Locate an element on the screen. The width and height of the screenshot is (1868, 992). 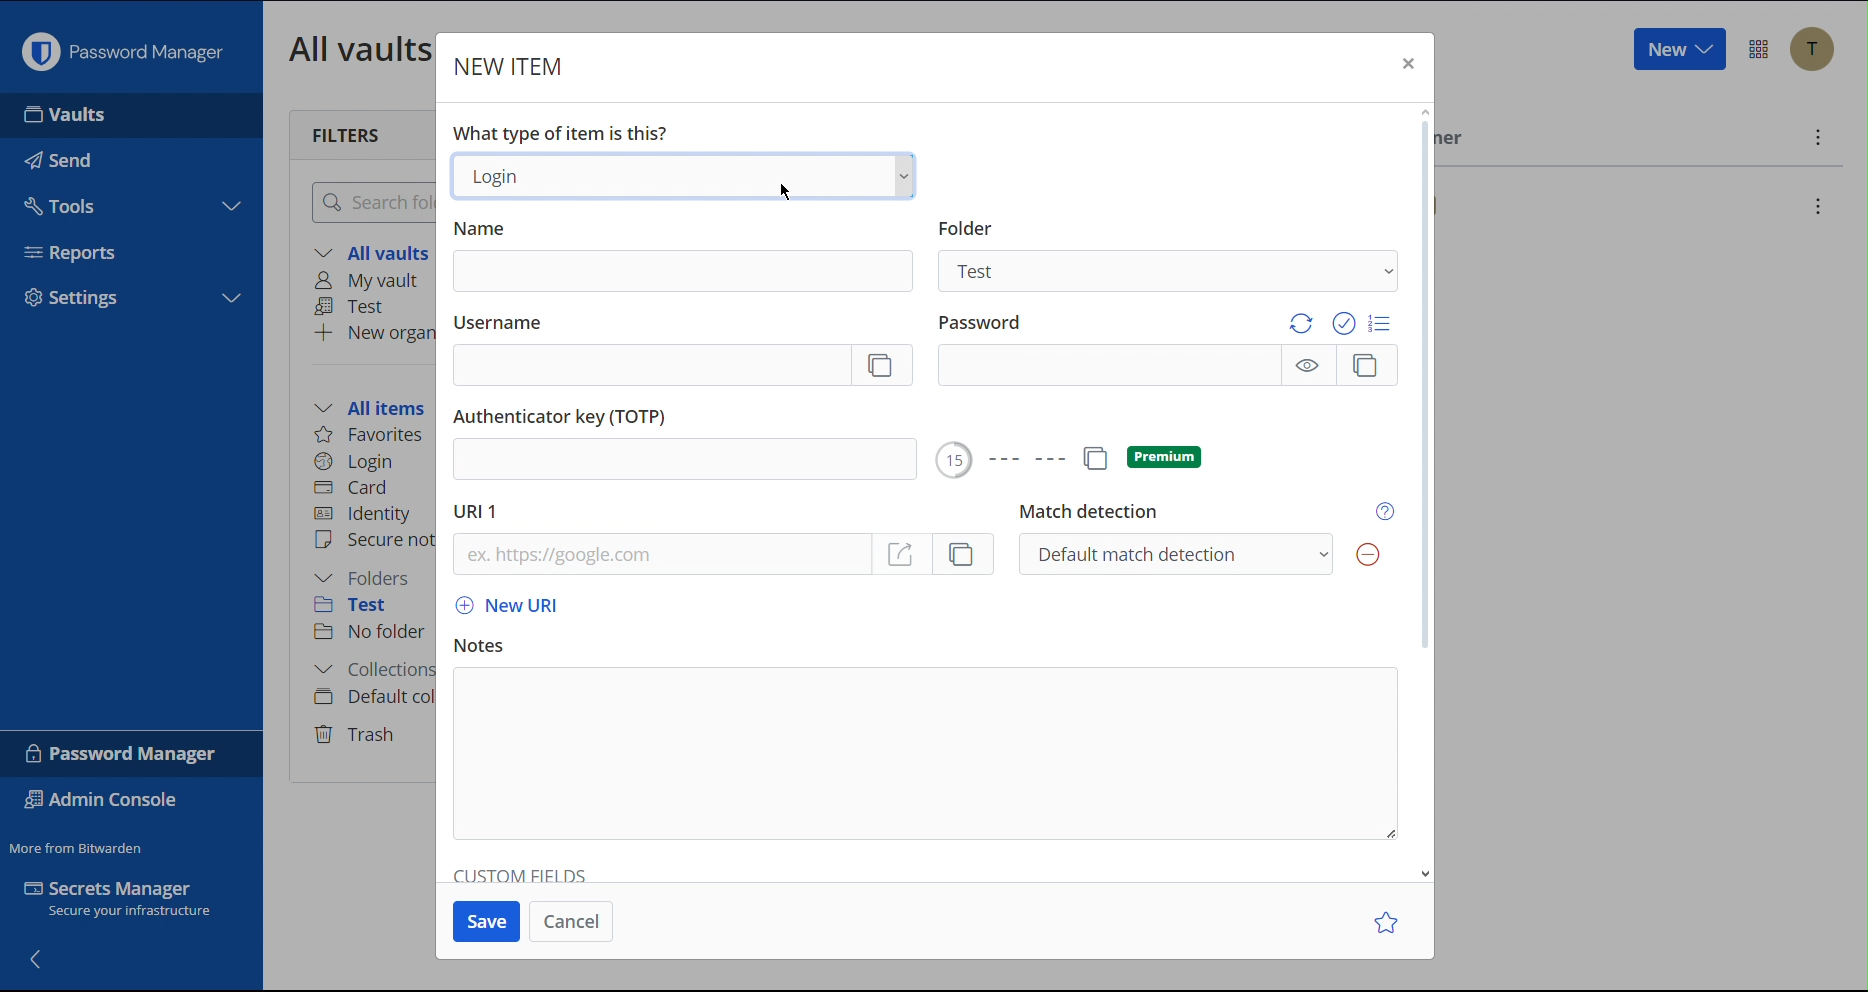
Username is located at coordinates (497, 325).